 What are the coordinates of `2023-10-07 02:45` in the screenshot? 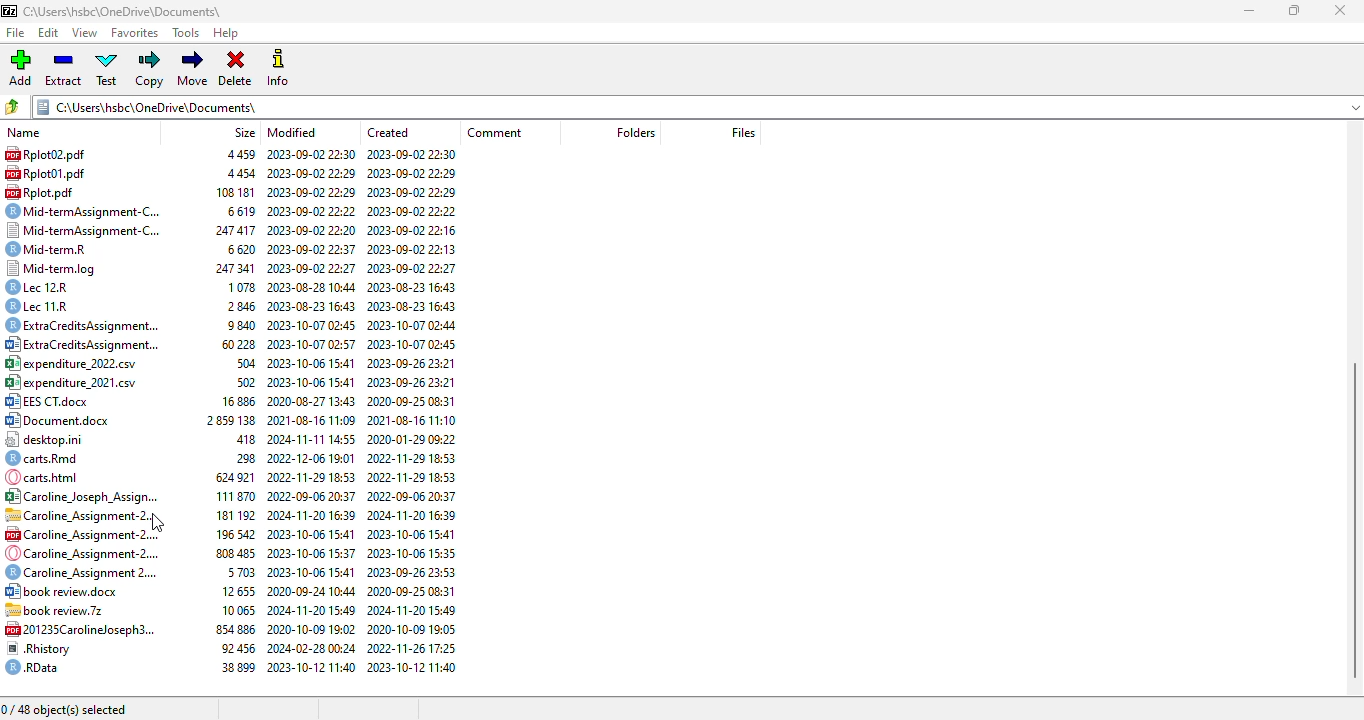 It's located at (416, 344).